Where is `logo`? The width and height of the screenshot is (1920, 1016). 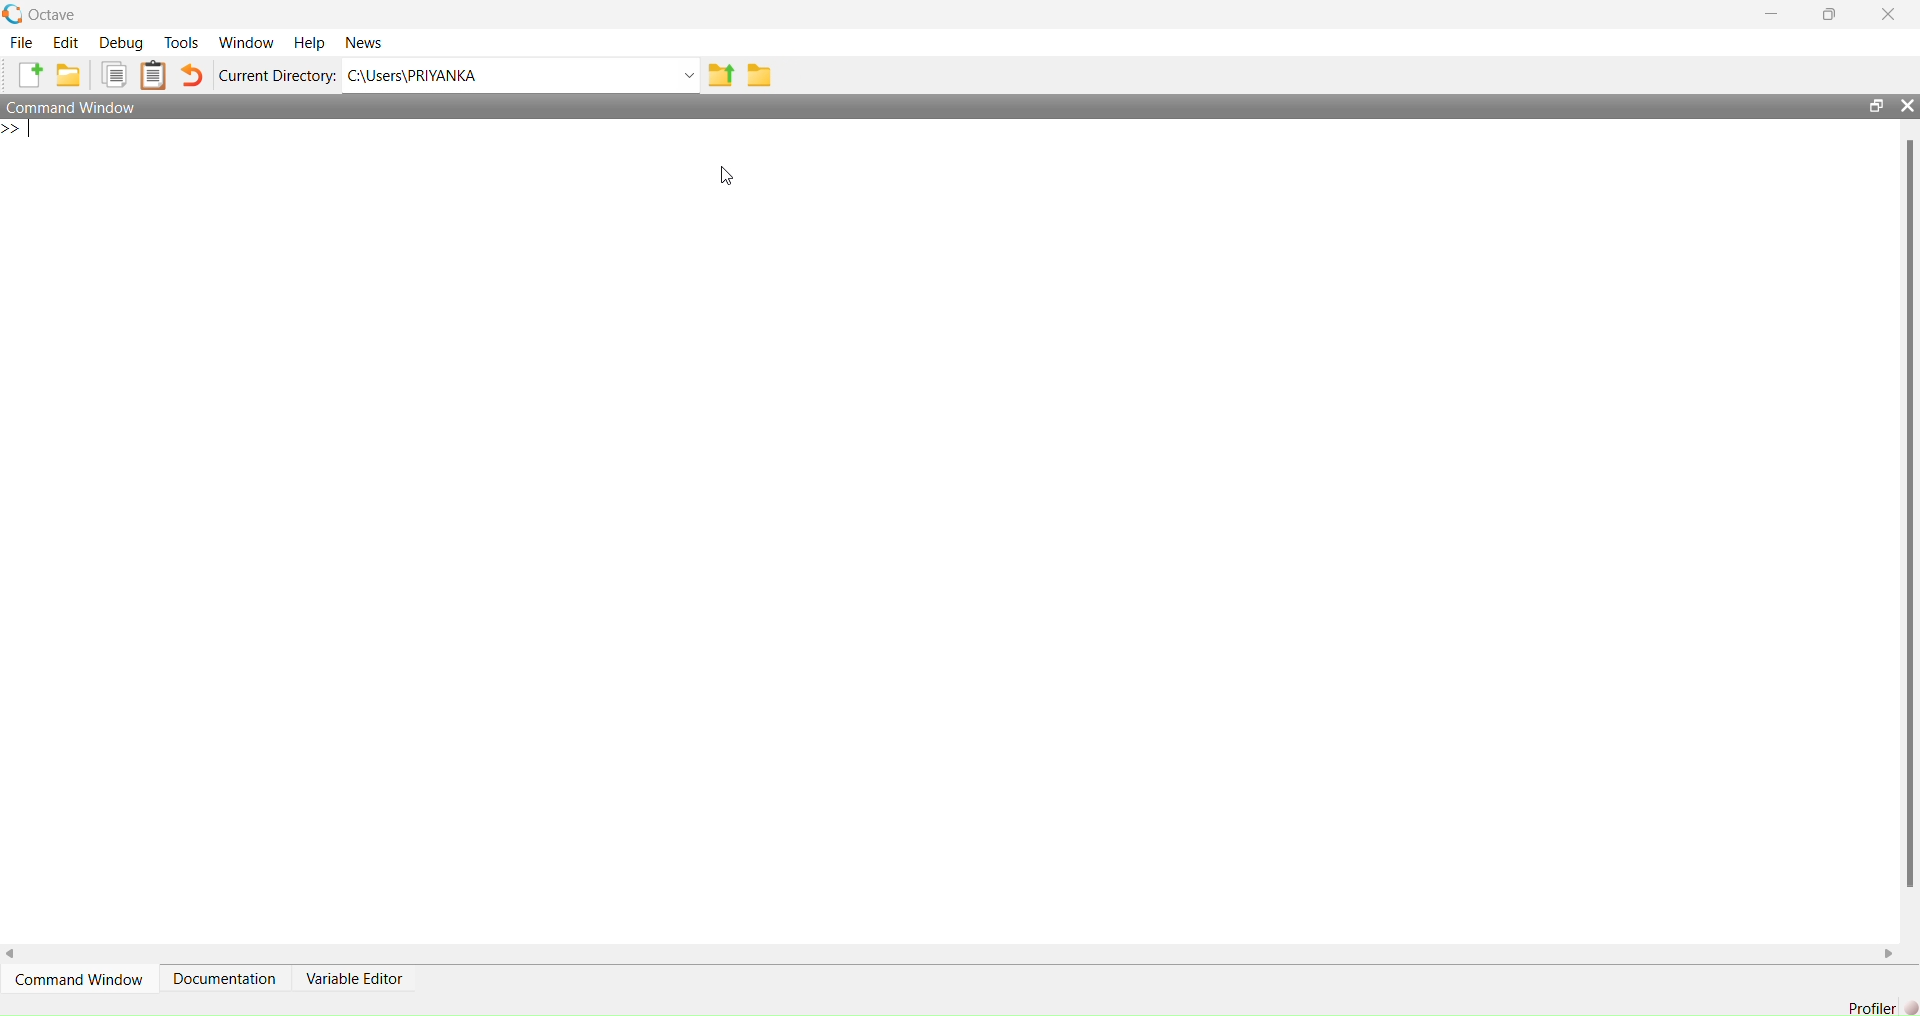 logo is located at coordinates (14, 15).